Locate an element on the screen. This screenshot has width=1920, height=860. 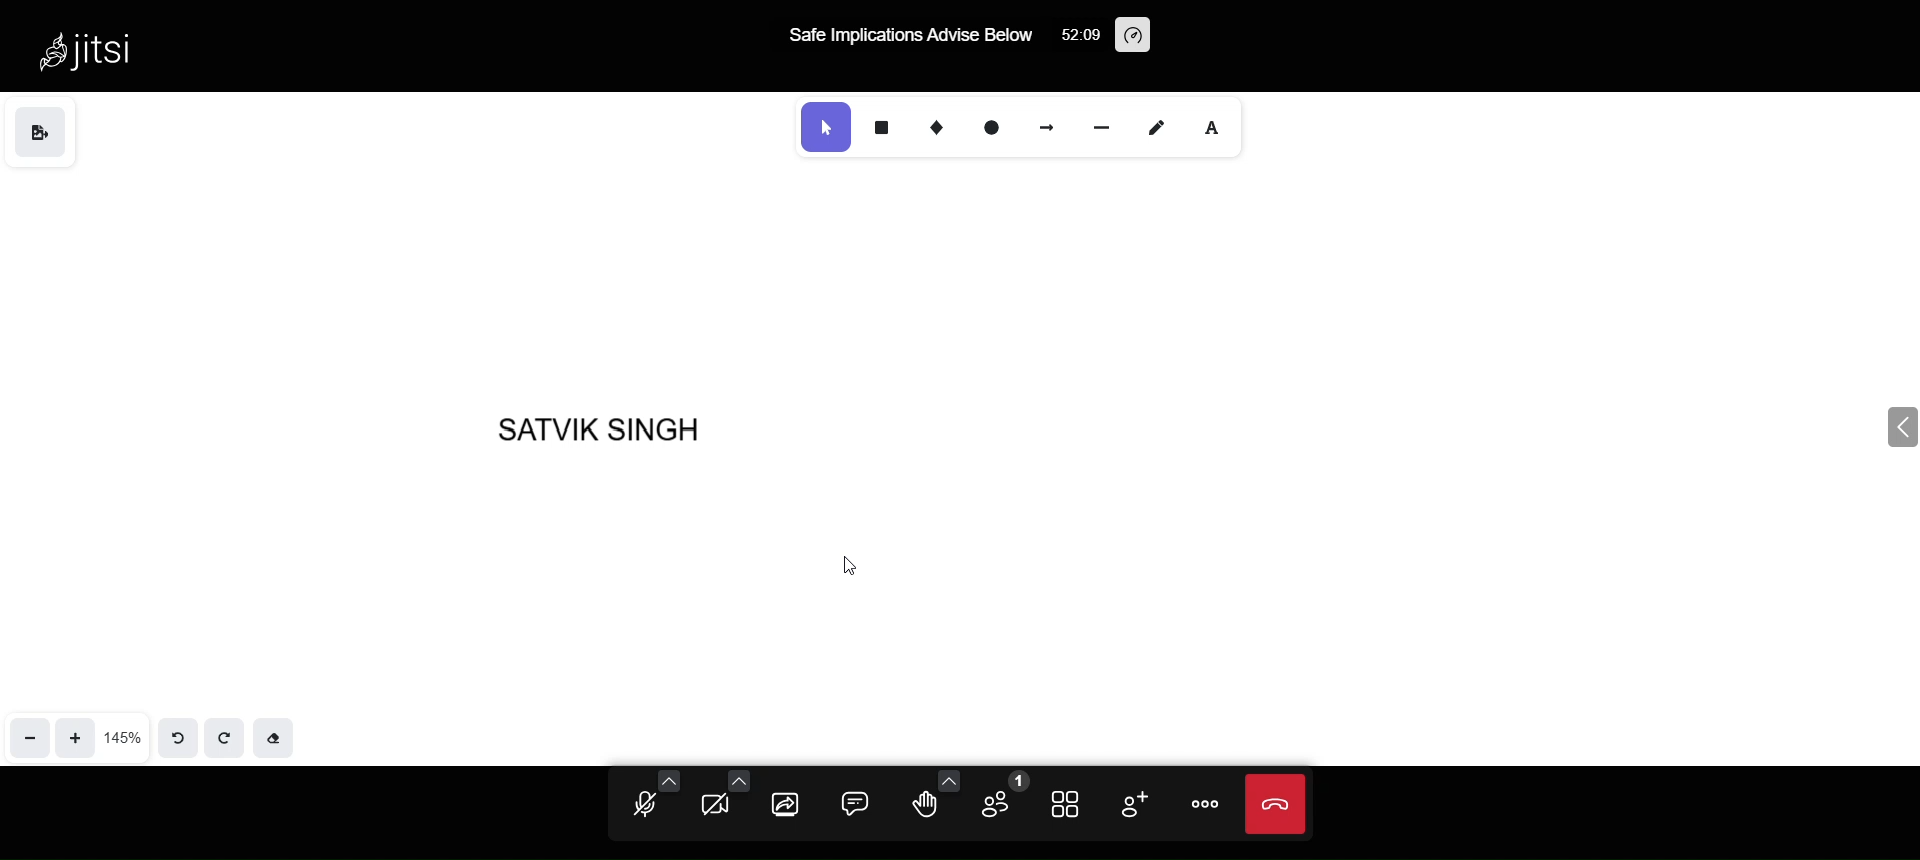
Safe Implications Advise Below is located at coordinates (913, 37).